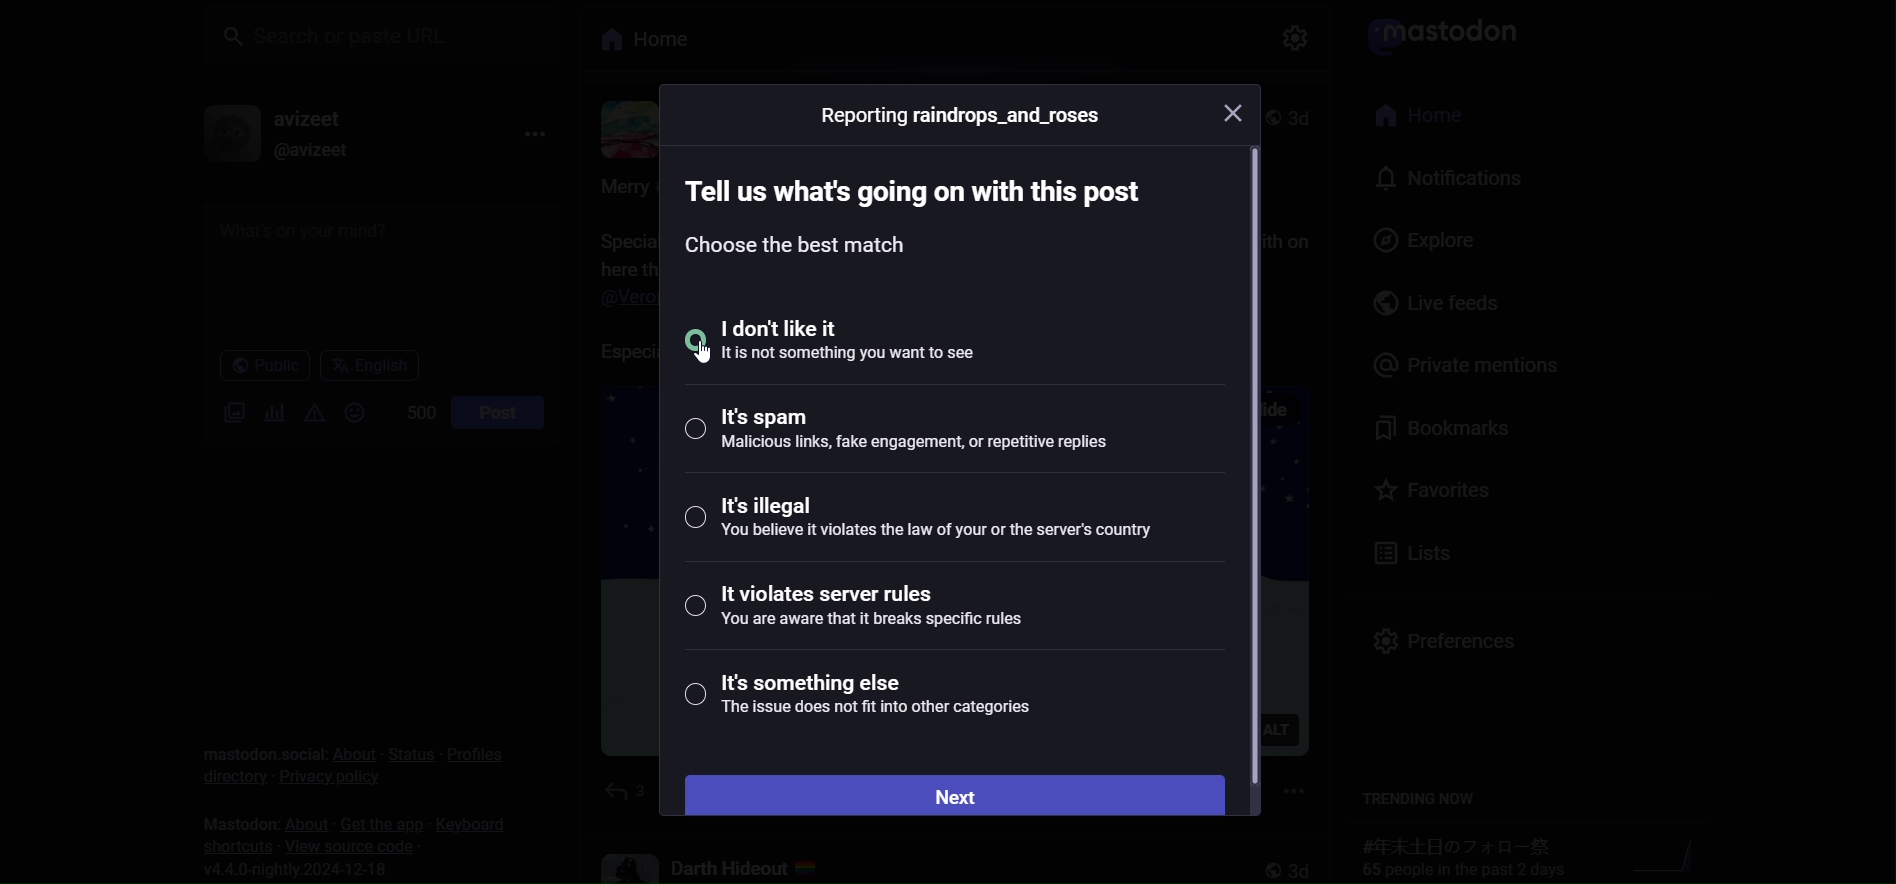 The image size is (1896, 884). Describe the element at coordinates (1238, 112) in the screenshot. I see `close` at that location.